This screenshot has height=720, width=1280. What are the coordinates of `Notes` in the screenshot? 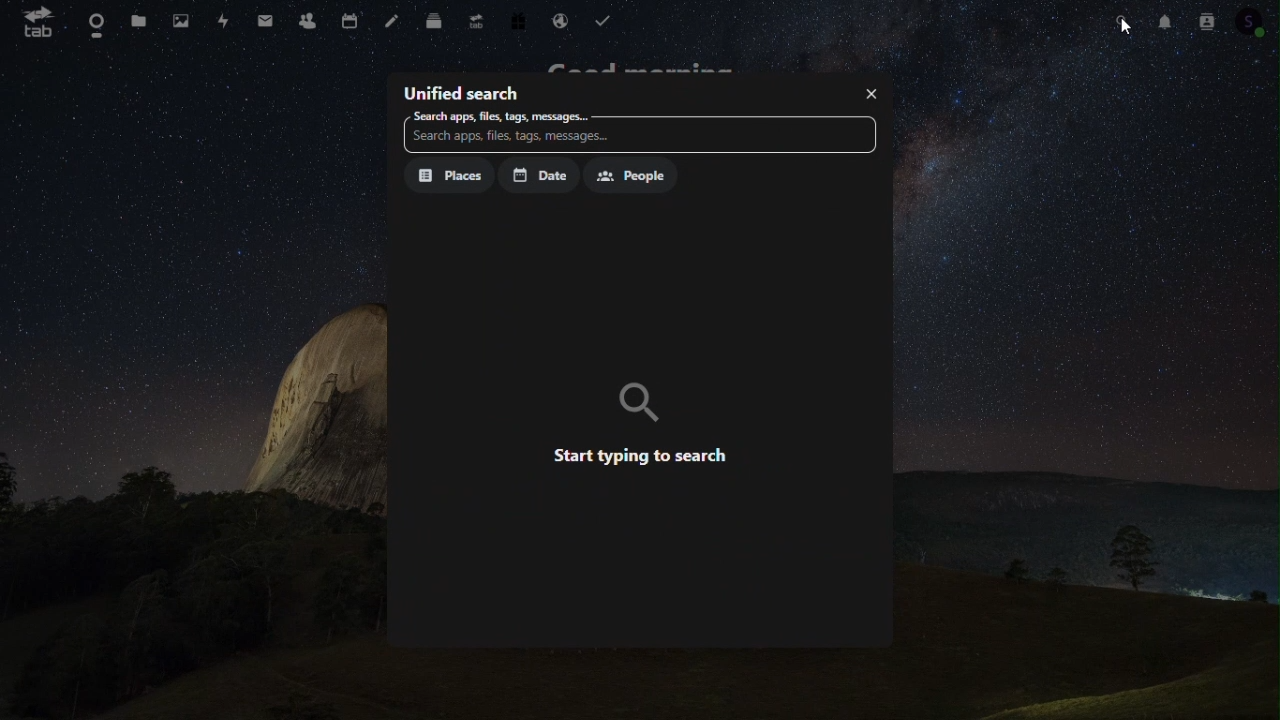 It's located at (392, 19).